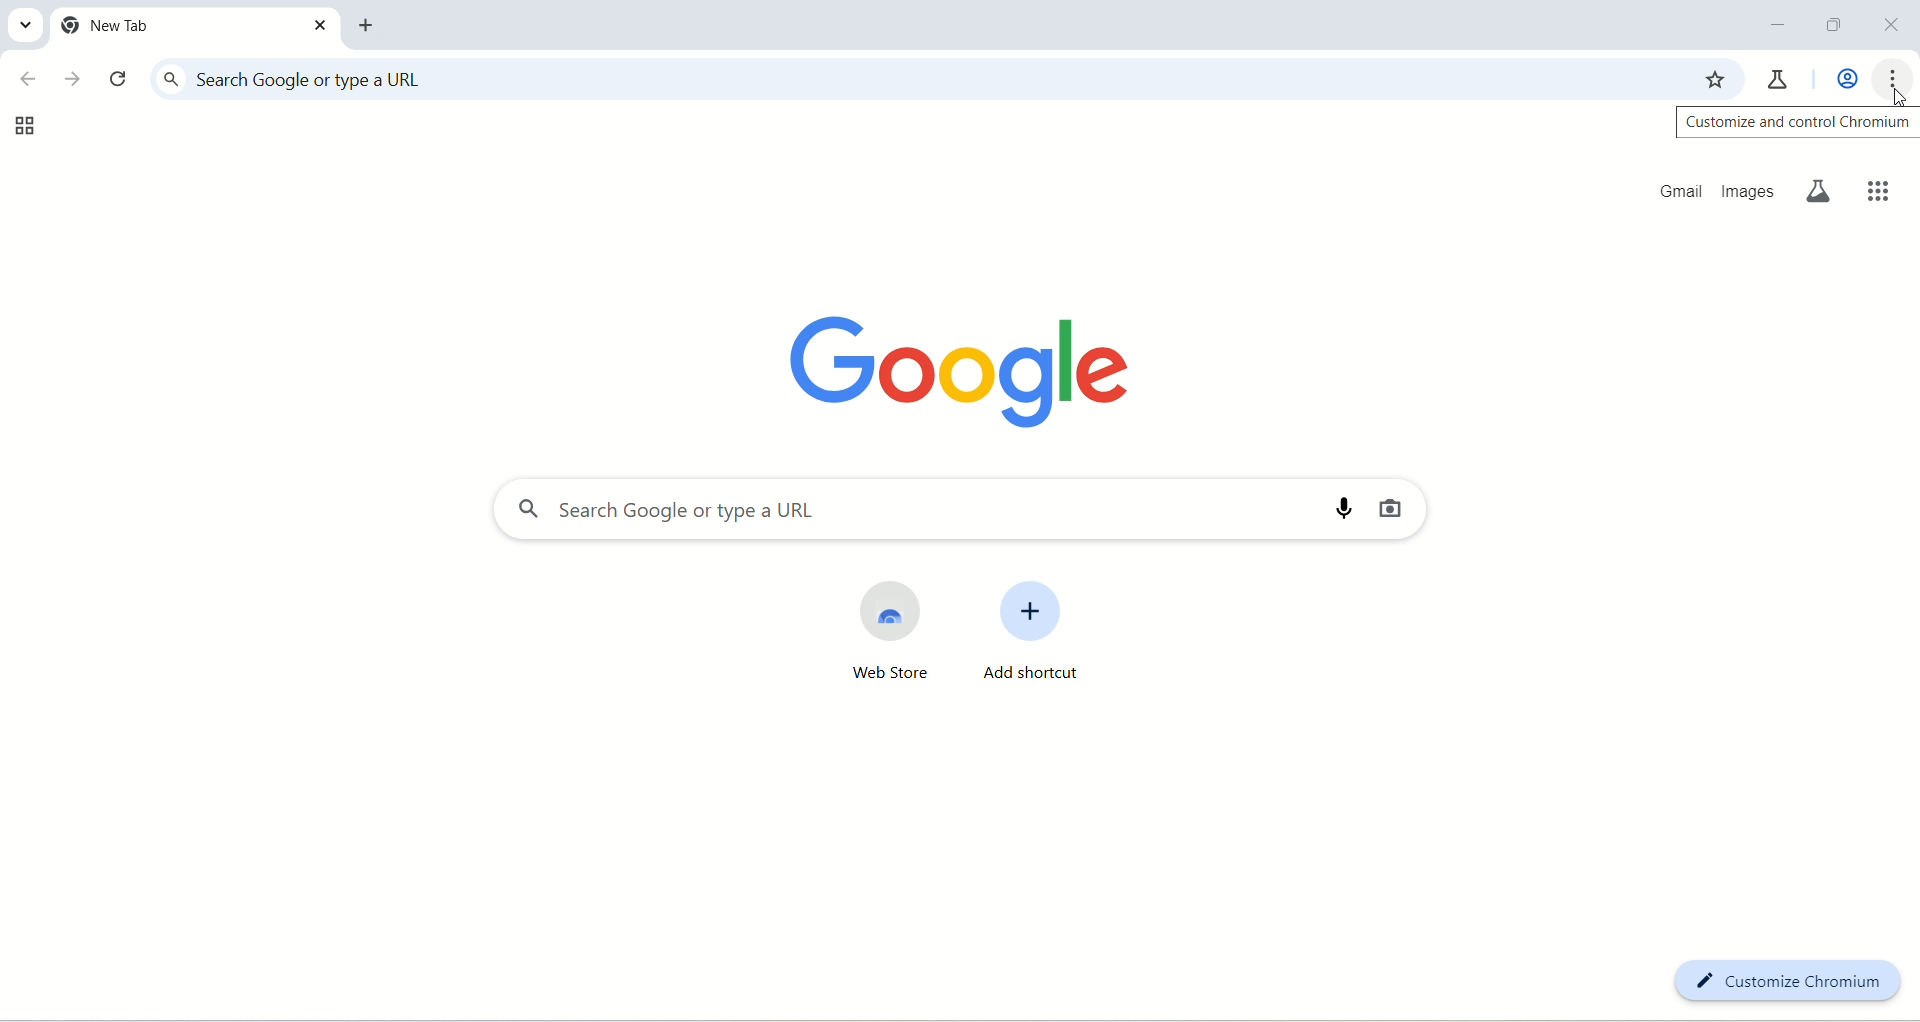 Image resolution: width=1920 pixels, height=1022 pixels. I want to click on chrome labs, so click(1781, 76).